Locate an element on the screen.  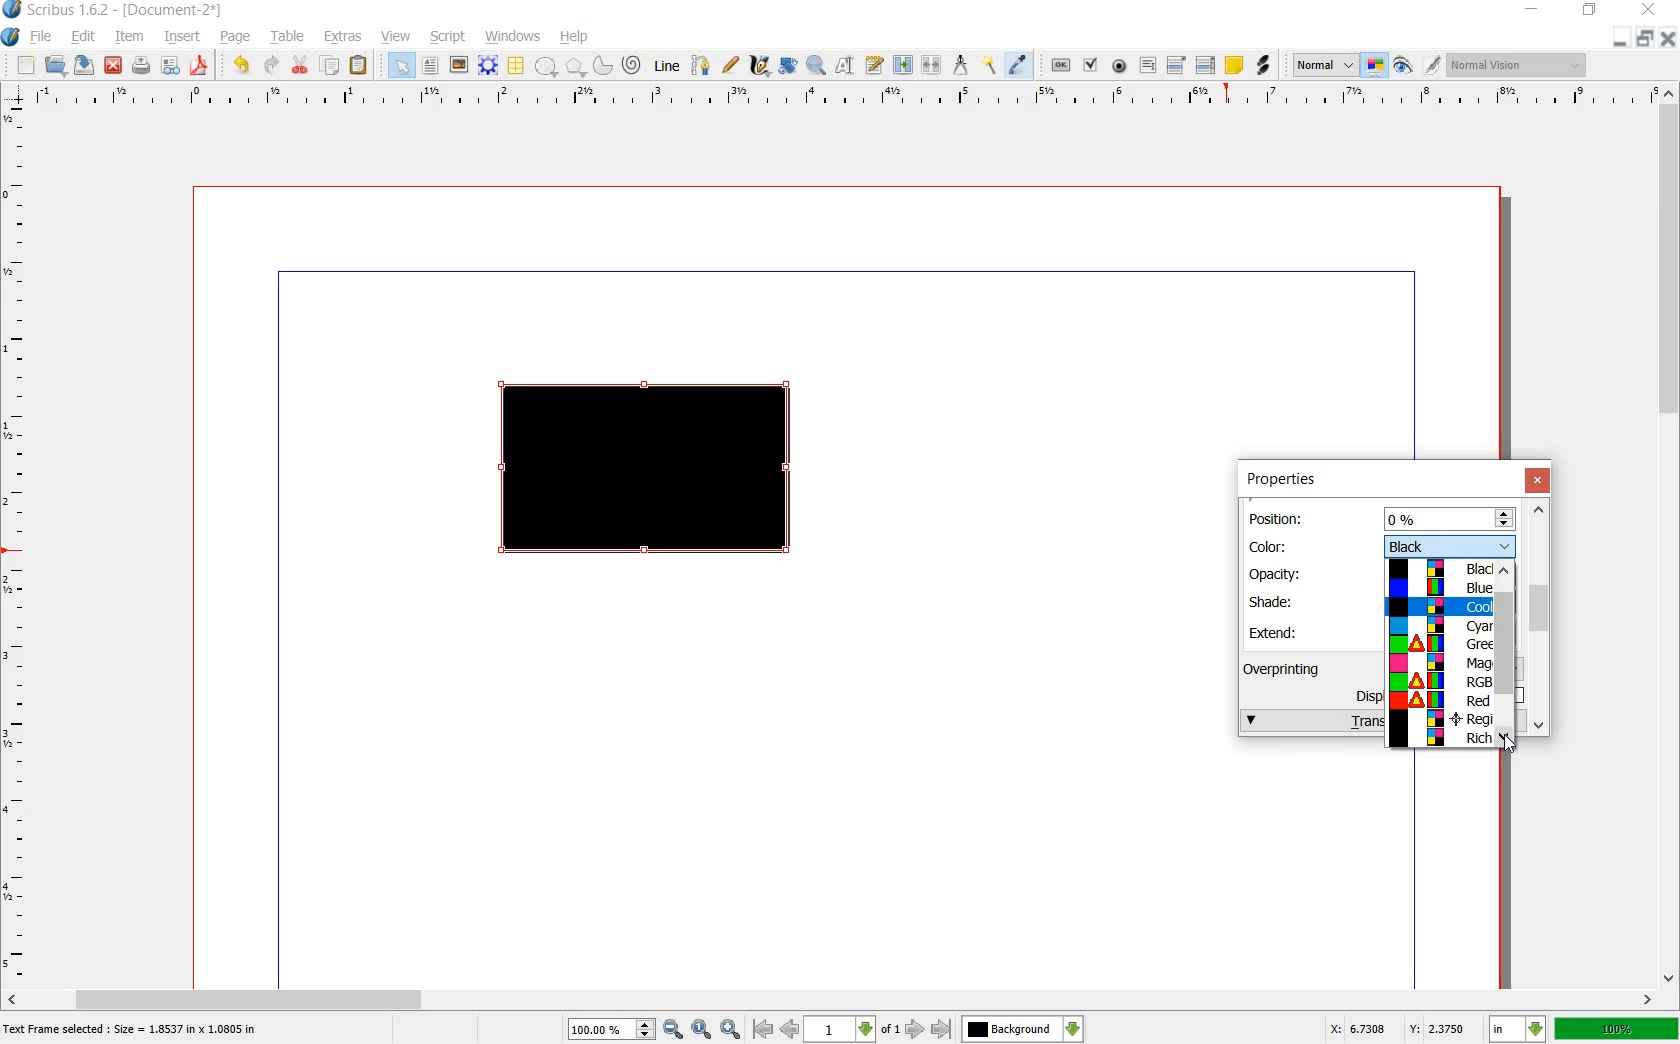
preflight verifier is located at coordinates (169, 66).